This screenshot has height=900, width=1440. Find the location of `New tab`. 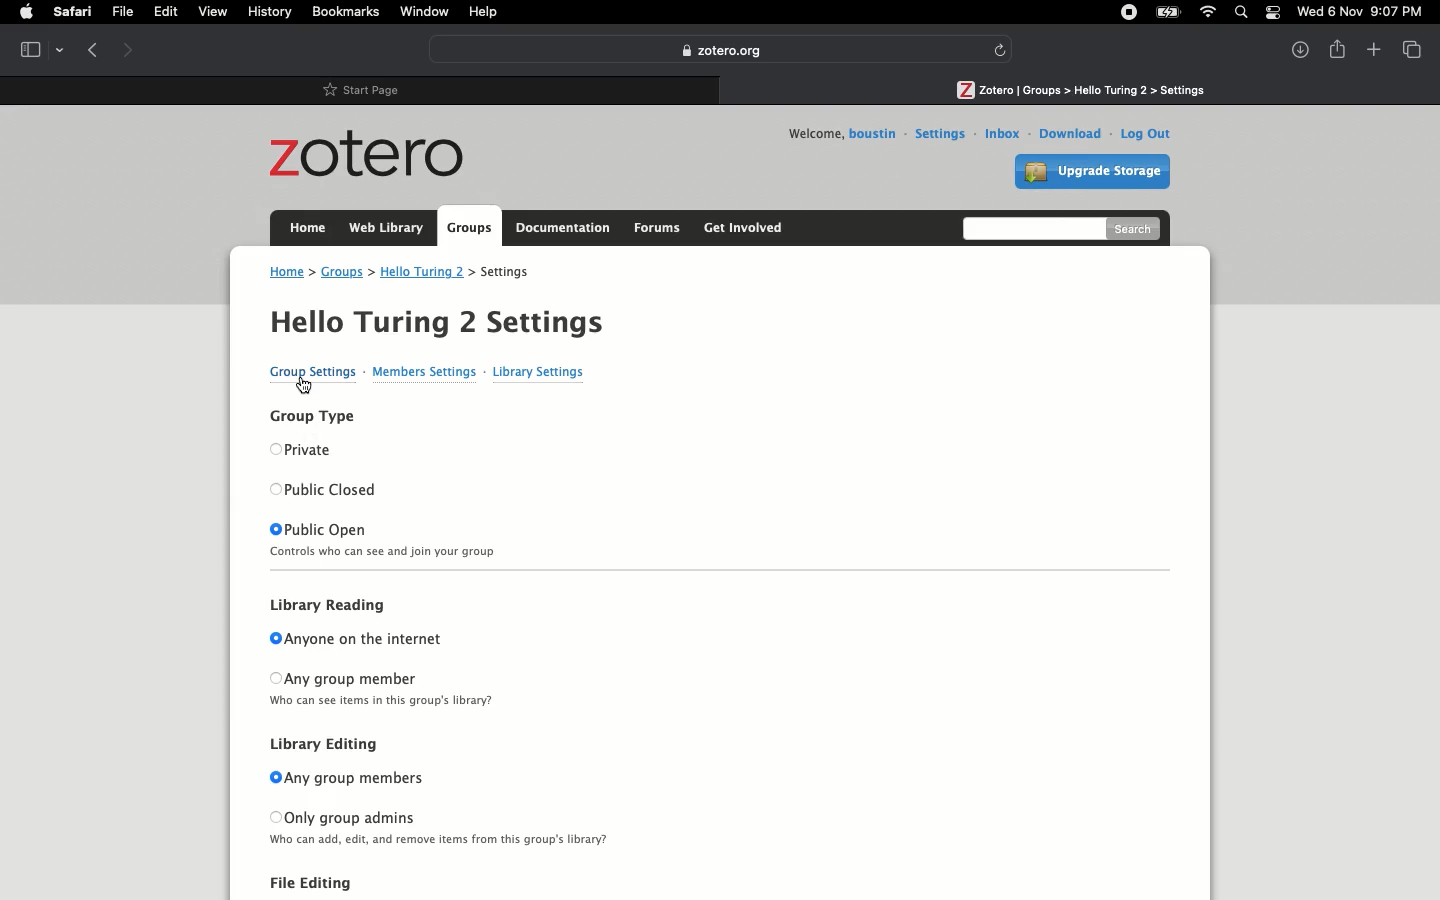

New tab is located at coordinates (1372, 50).